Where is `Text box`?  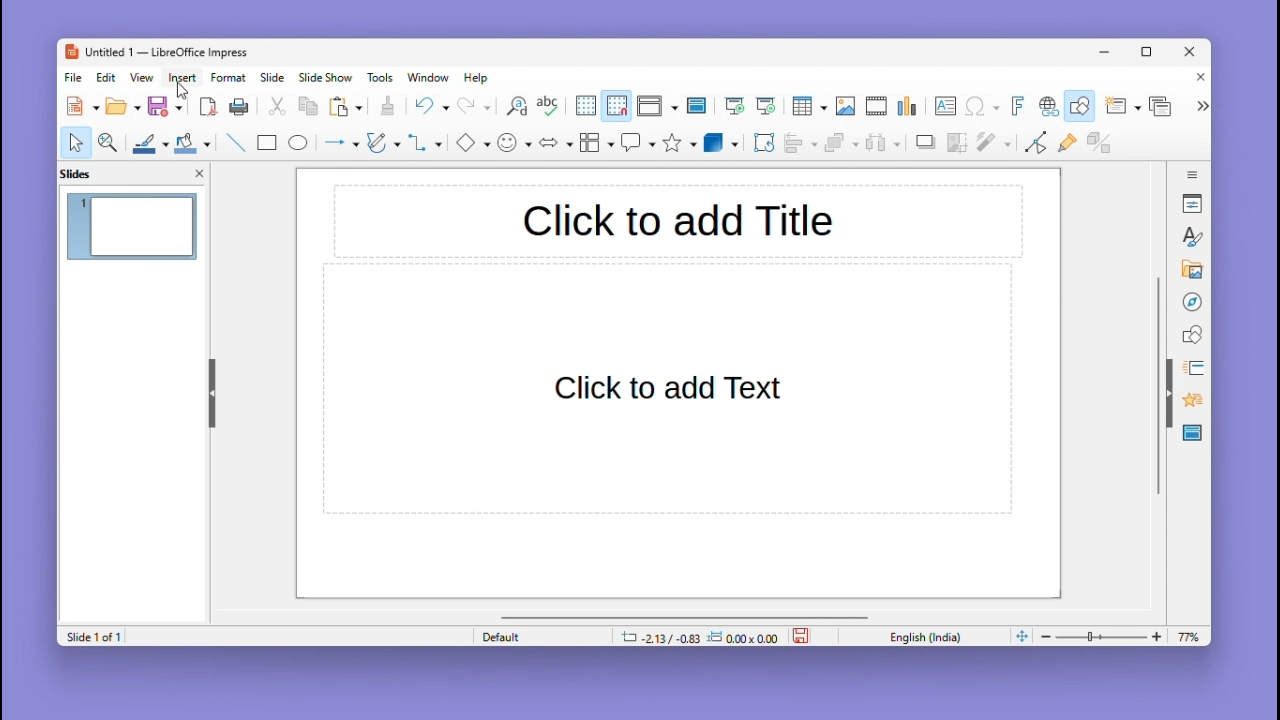
Text box is located at coordinates (945, 106).